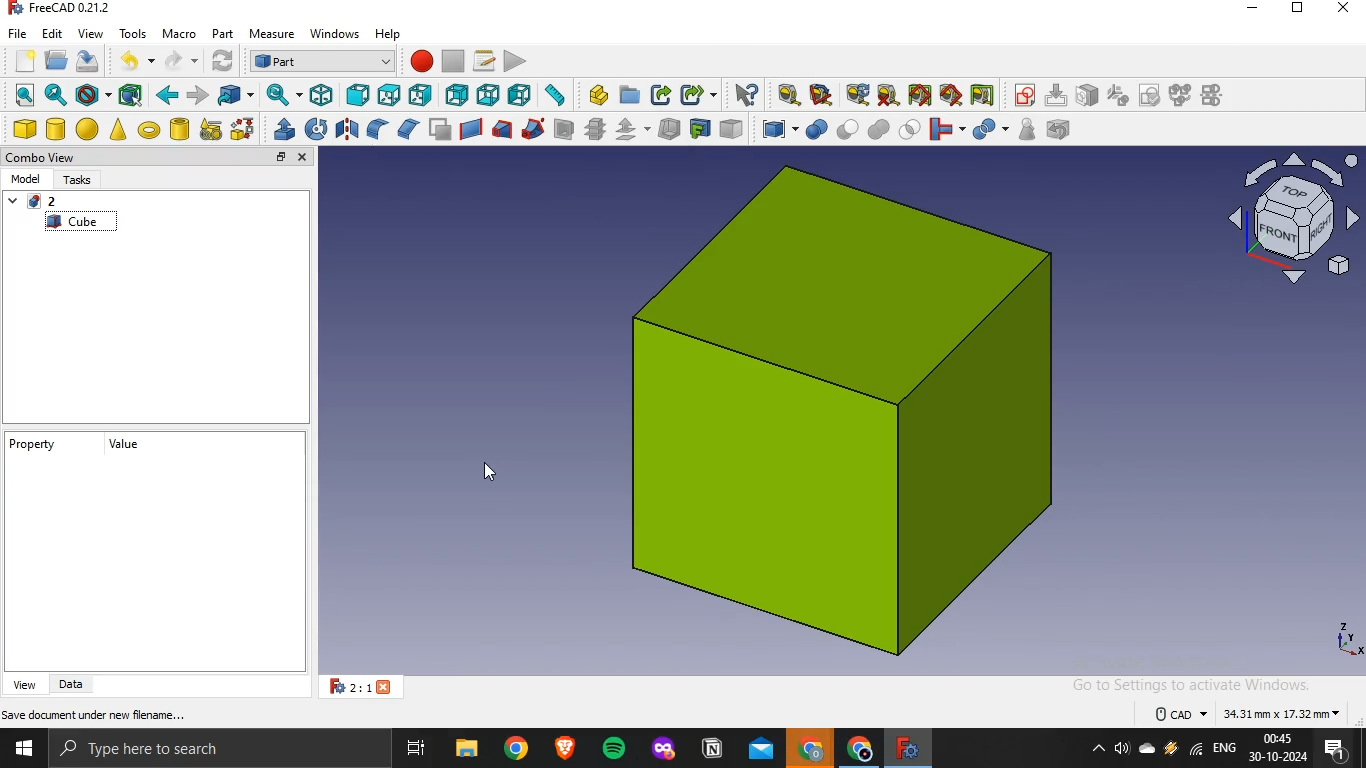 The height and width of the screenshot is (768, 1366). What do you see at coordinates (66, 10) in the screenshot?
I see `freecad 0.21.2` at bounding box center [66, 10].